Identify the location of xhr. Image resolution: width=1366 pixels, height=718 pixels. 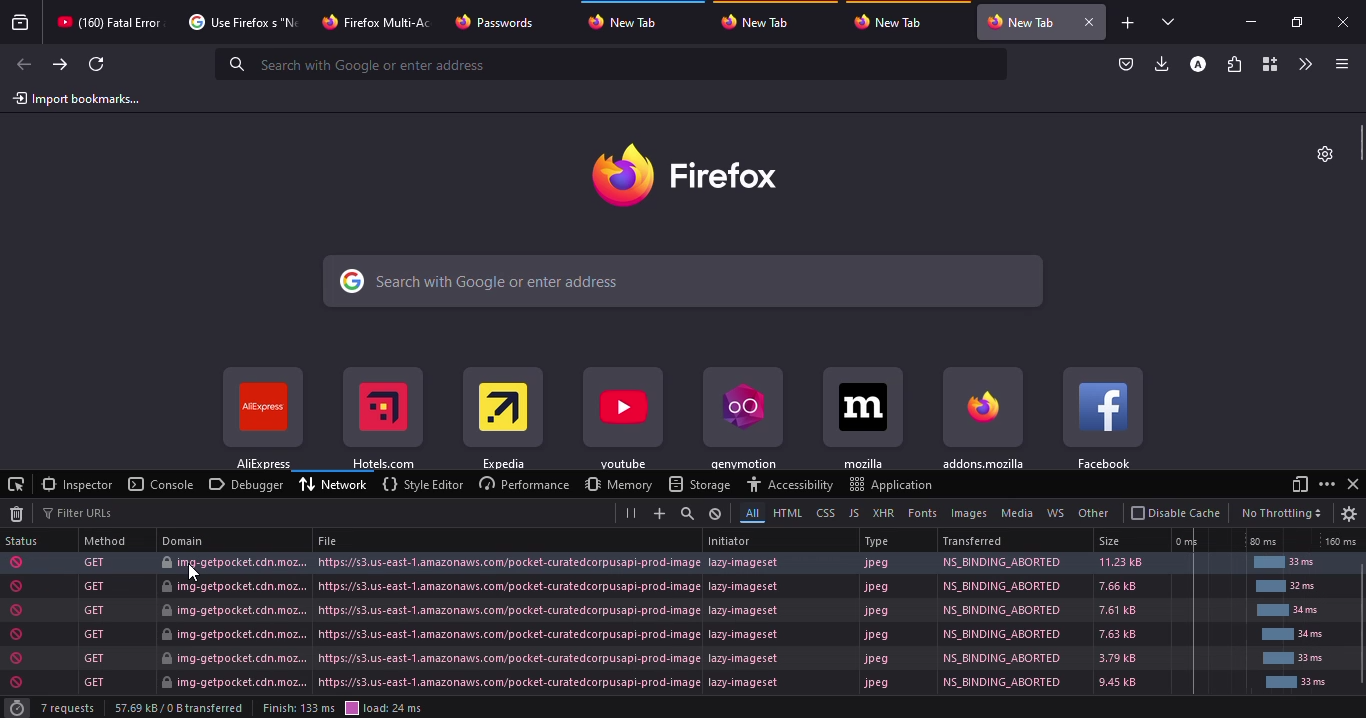
(883, 514).